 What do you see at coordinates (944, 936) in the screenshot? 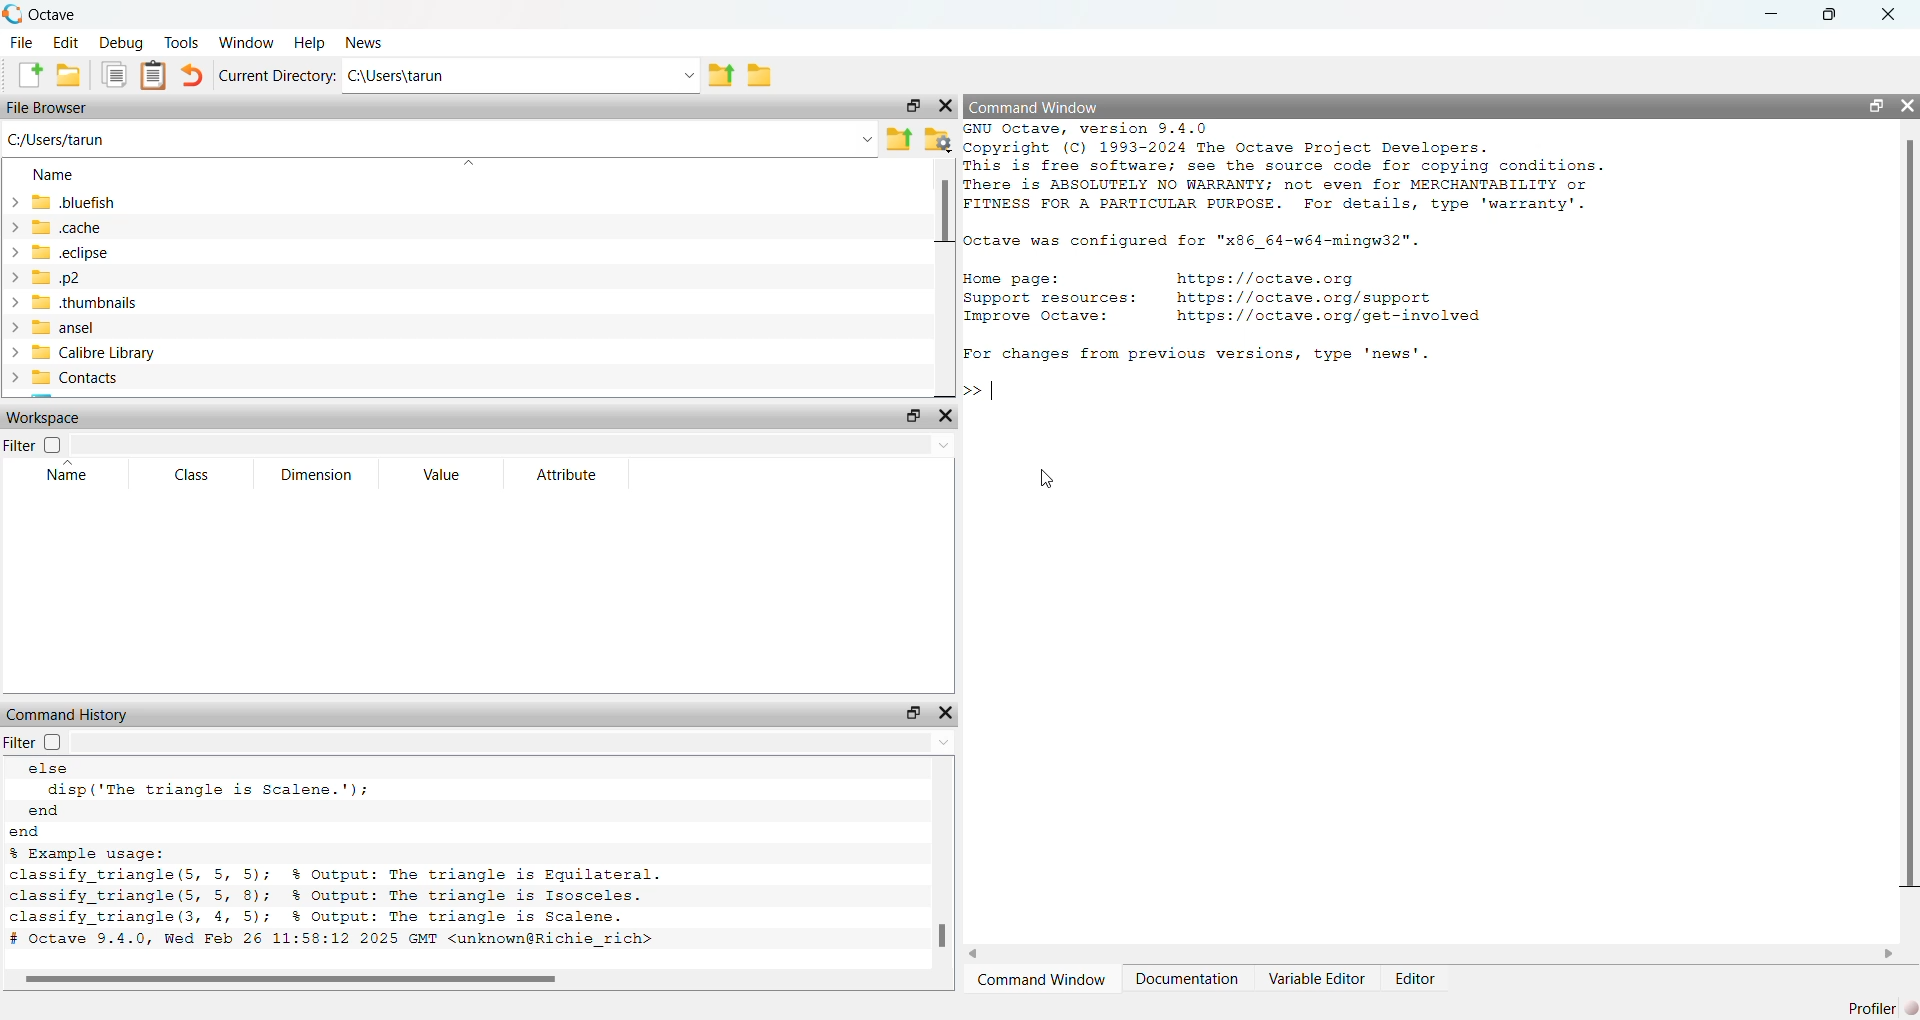
I see `scrollbar` at bounding box center [944, 936].